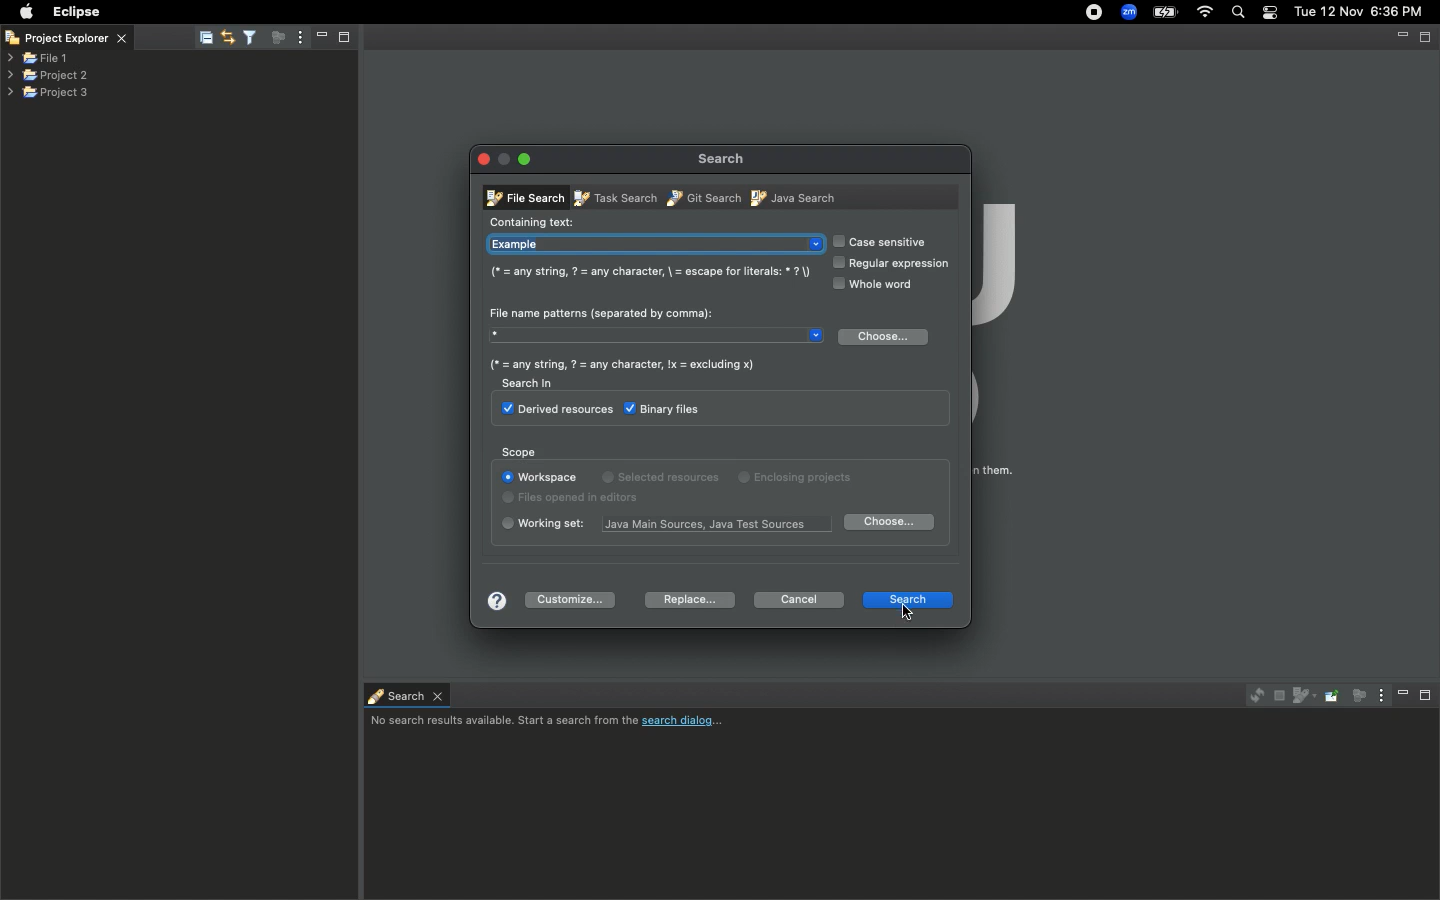 The width and height of the screenshot is (1440, 900). Describe the element at coordinates (484, 159) in the screenshot. I see `Close` at that location.